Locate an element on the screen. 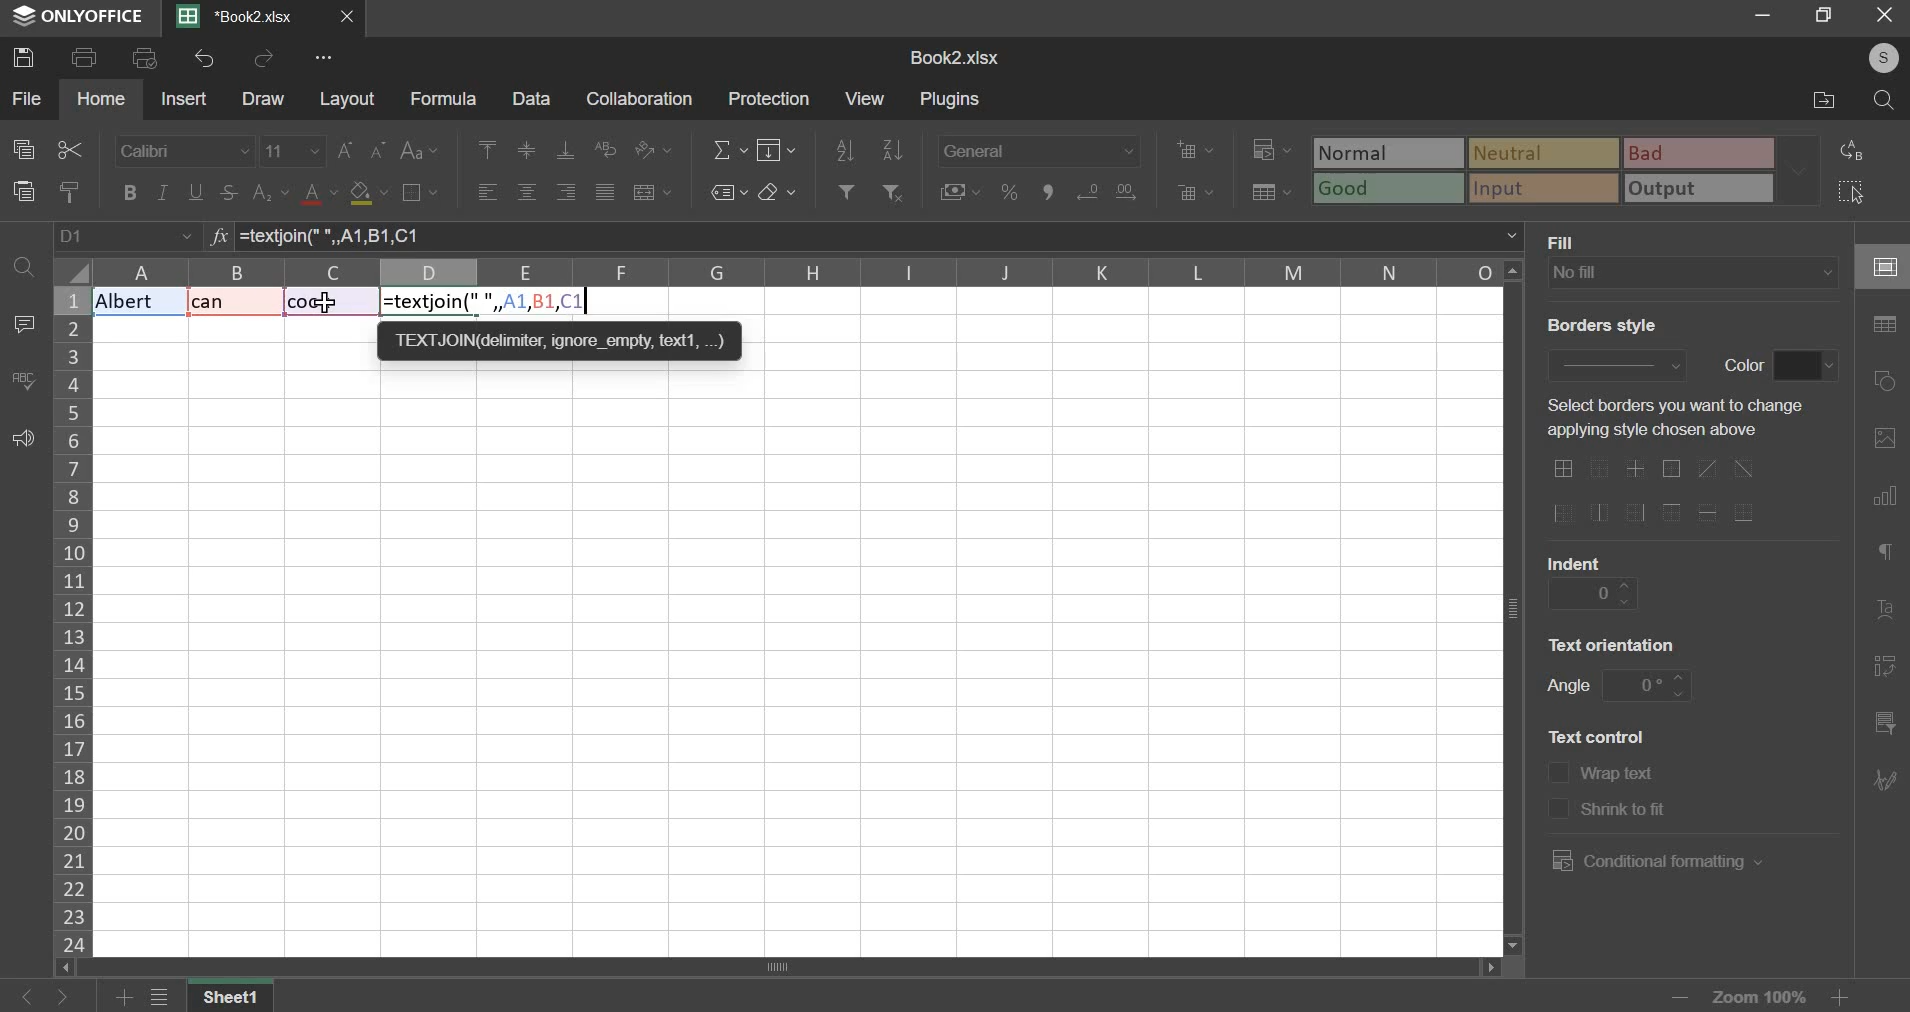 Image resolution: width=1910 pixels, height=1012 pixels. text art is located at coordinates (1885, 615).